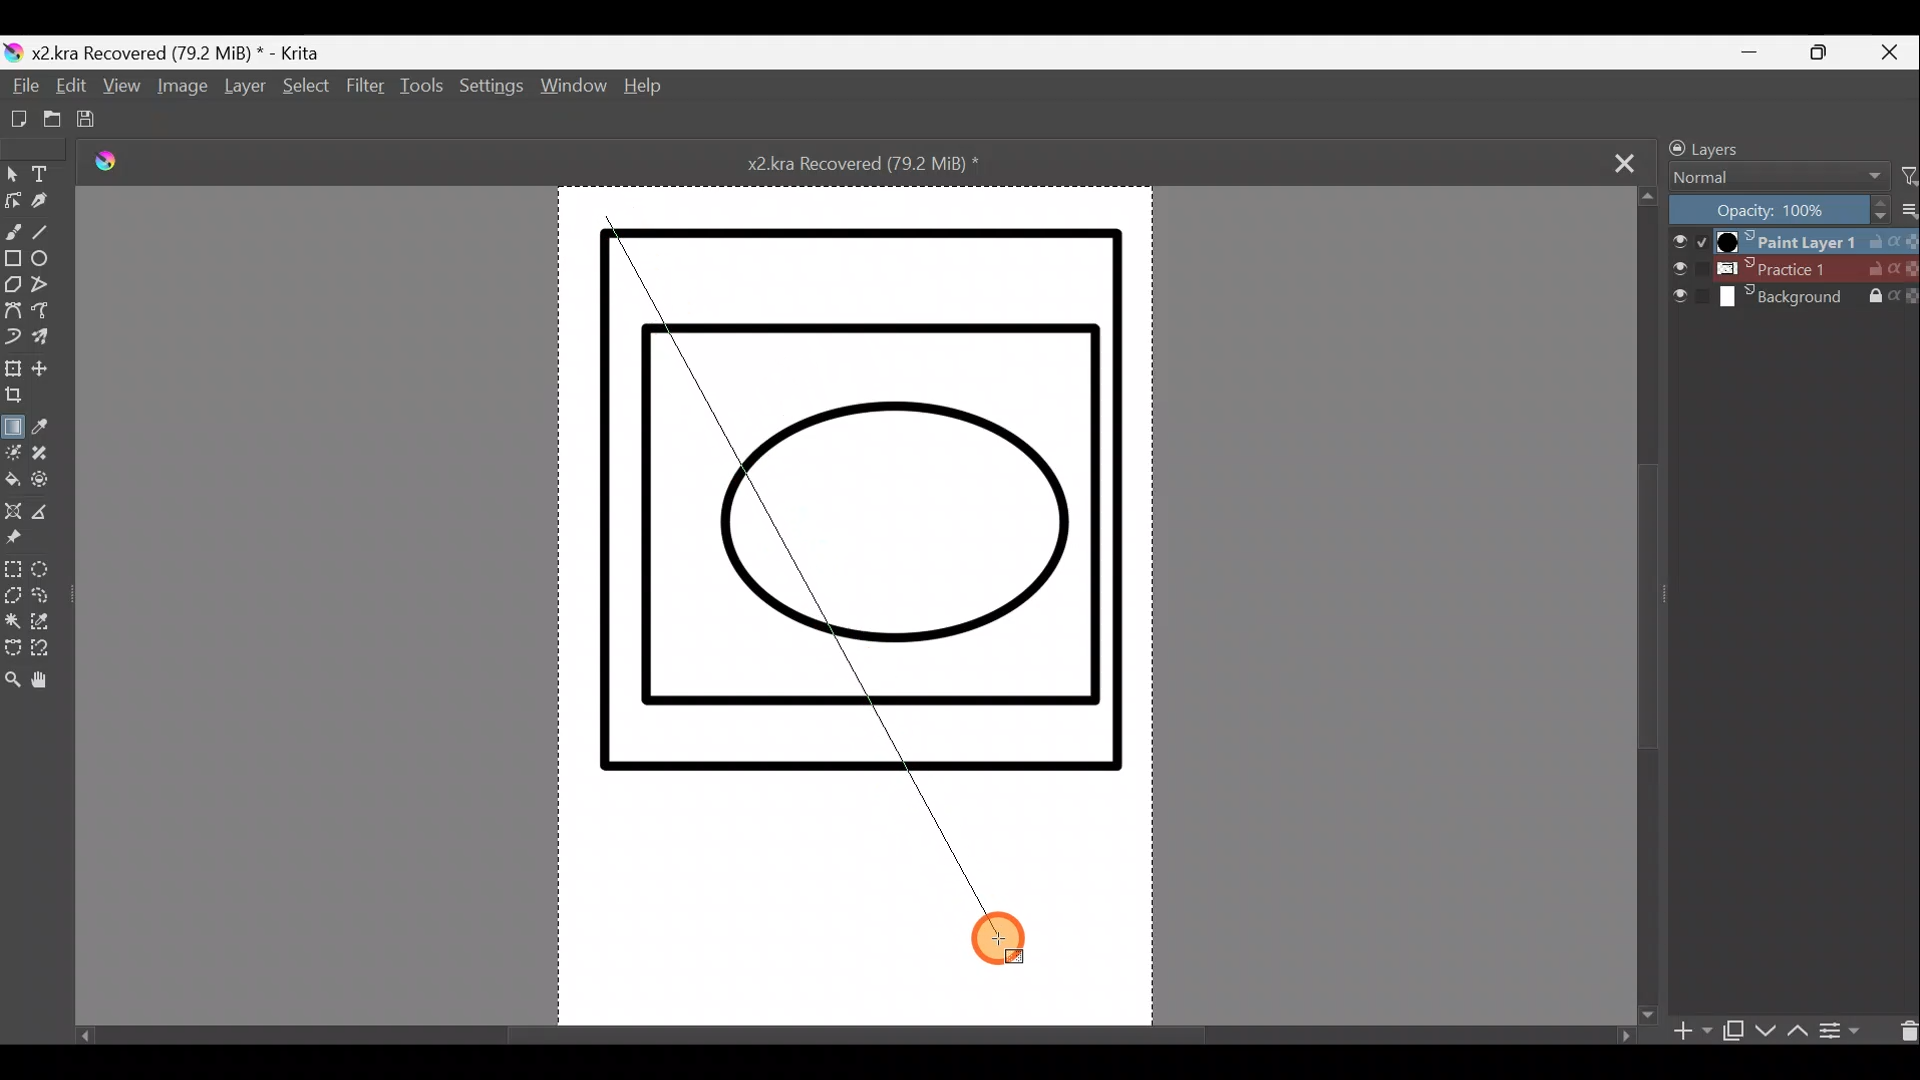 The width and height of the screenshot is (1920, 1080). Describe the element at coordinates (12, 650) in the screenshot. I see `Bezier curve selection tool` at that location.